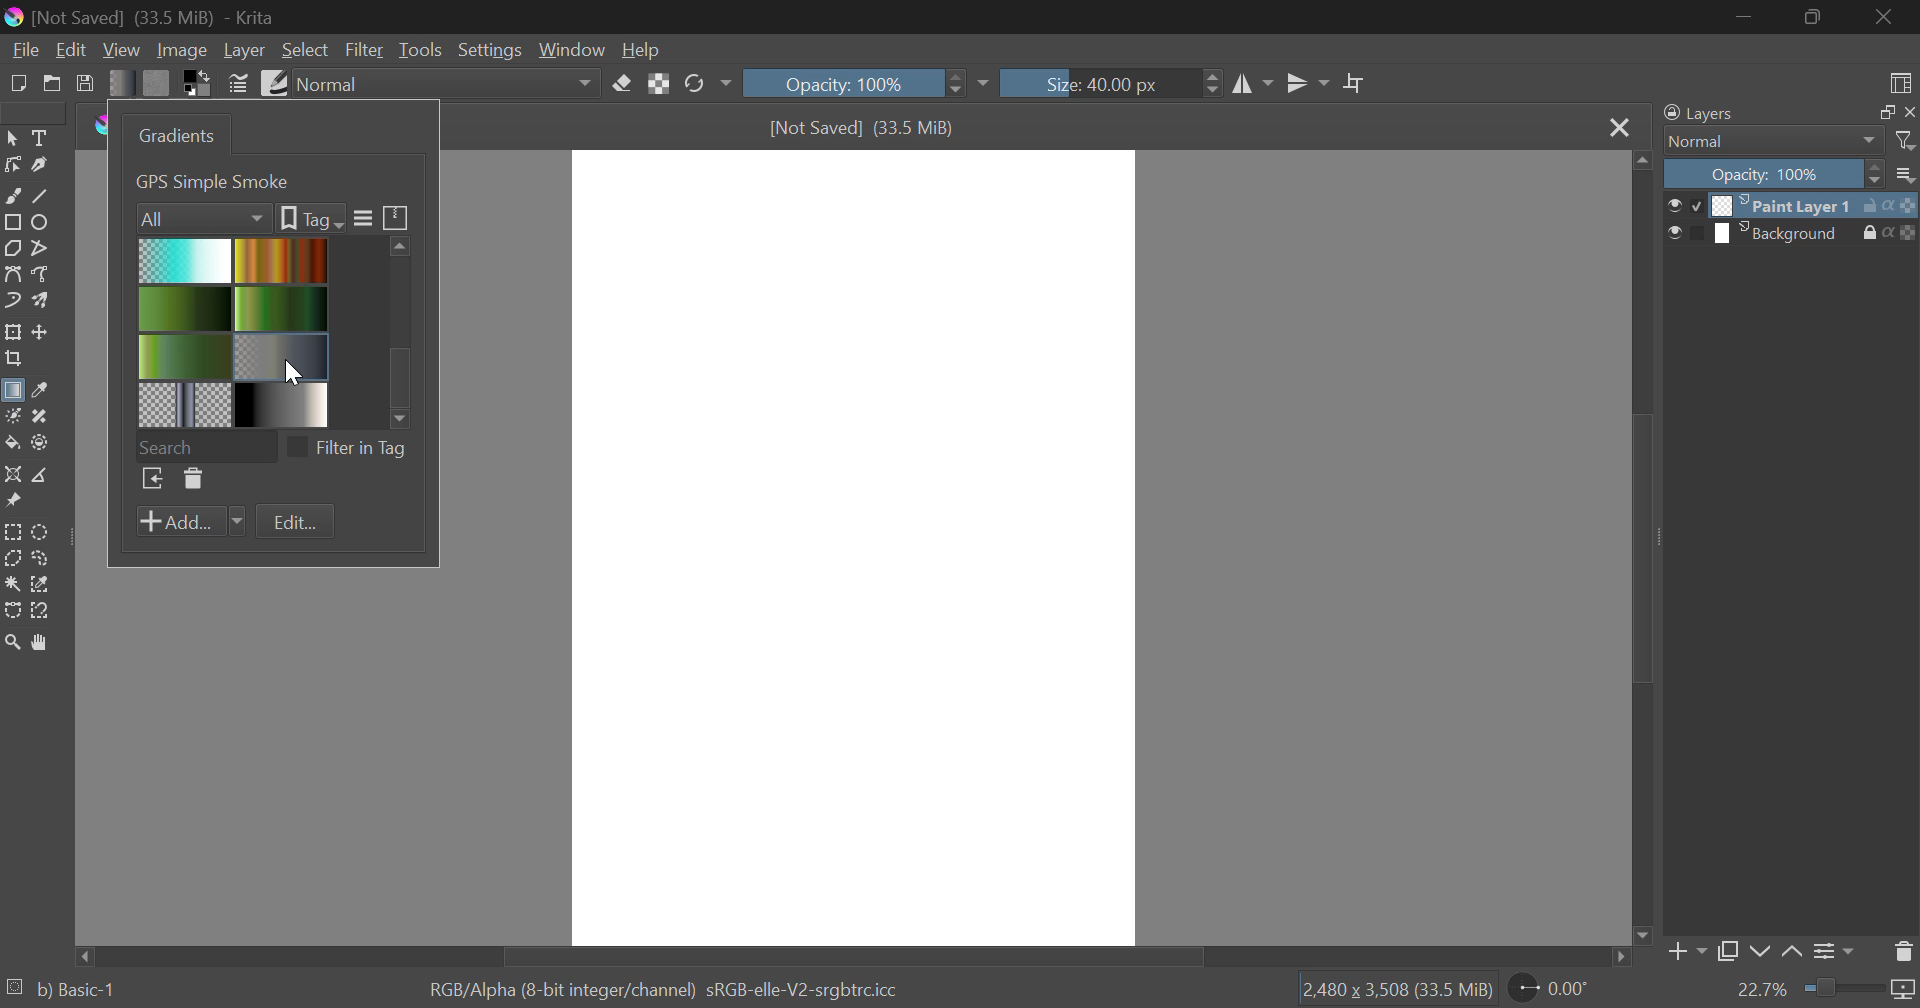  What do you see at coordinates (41, 332) in the screenshot?
I see `Move Layer` at bounding box center [41, 332].